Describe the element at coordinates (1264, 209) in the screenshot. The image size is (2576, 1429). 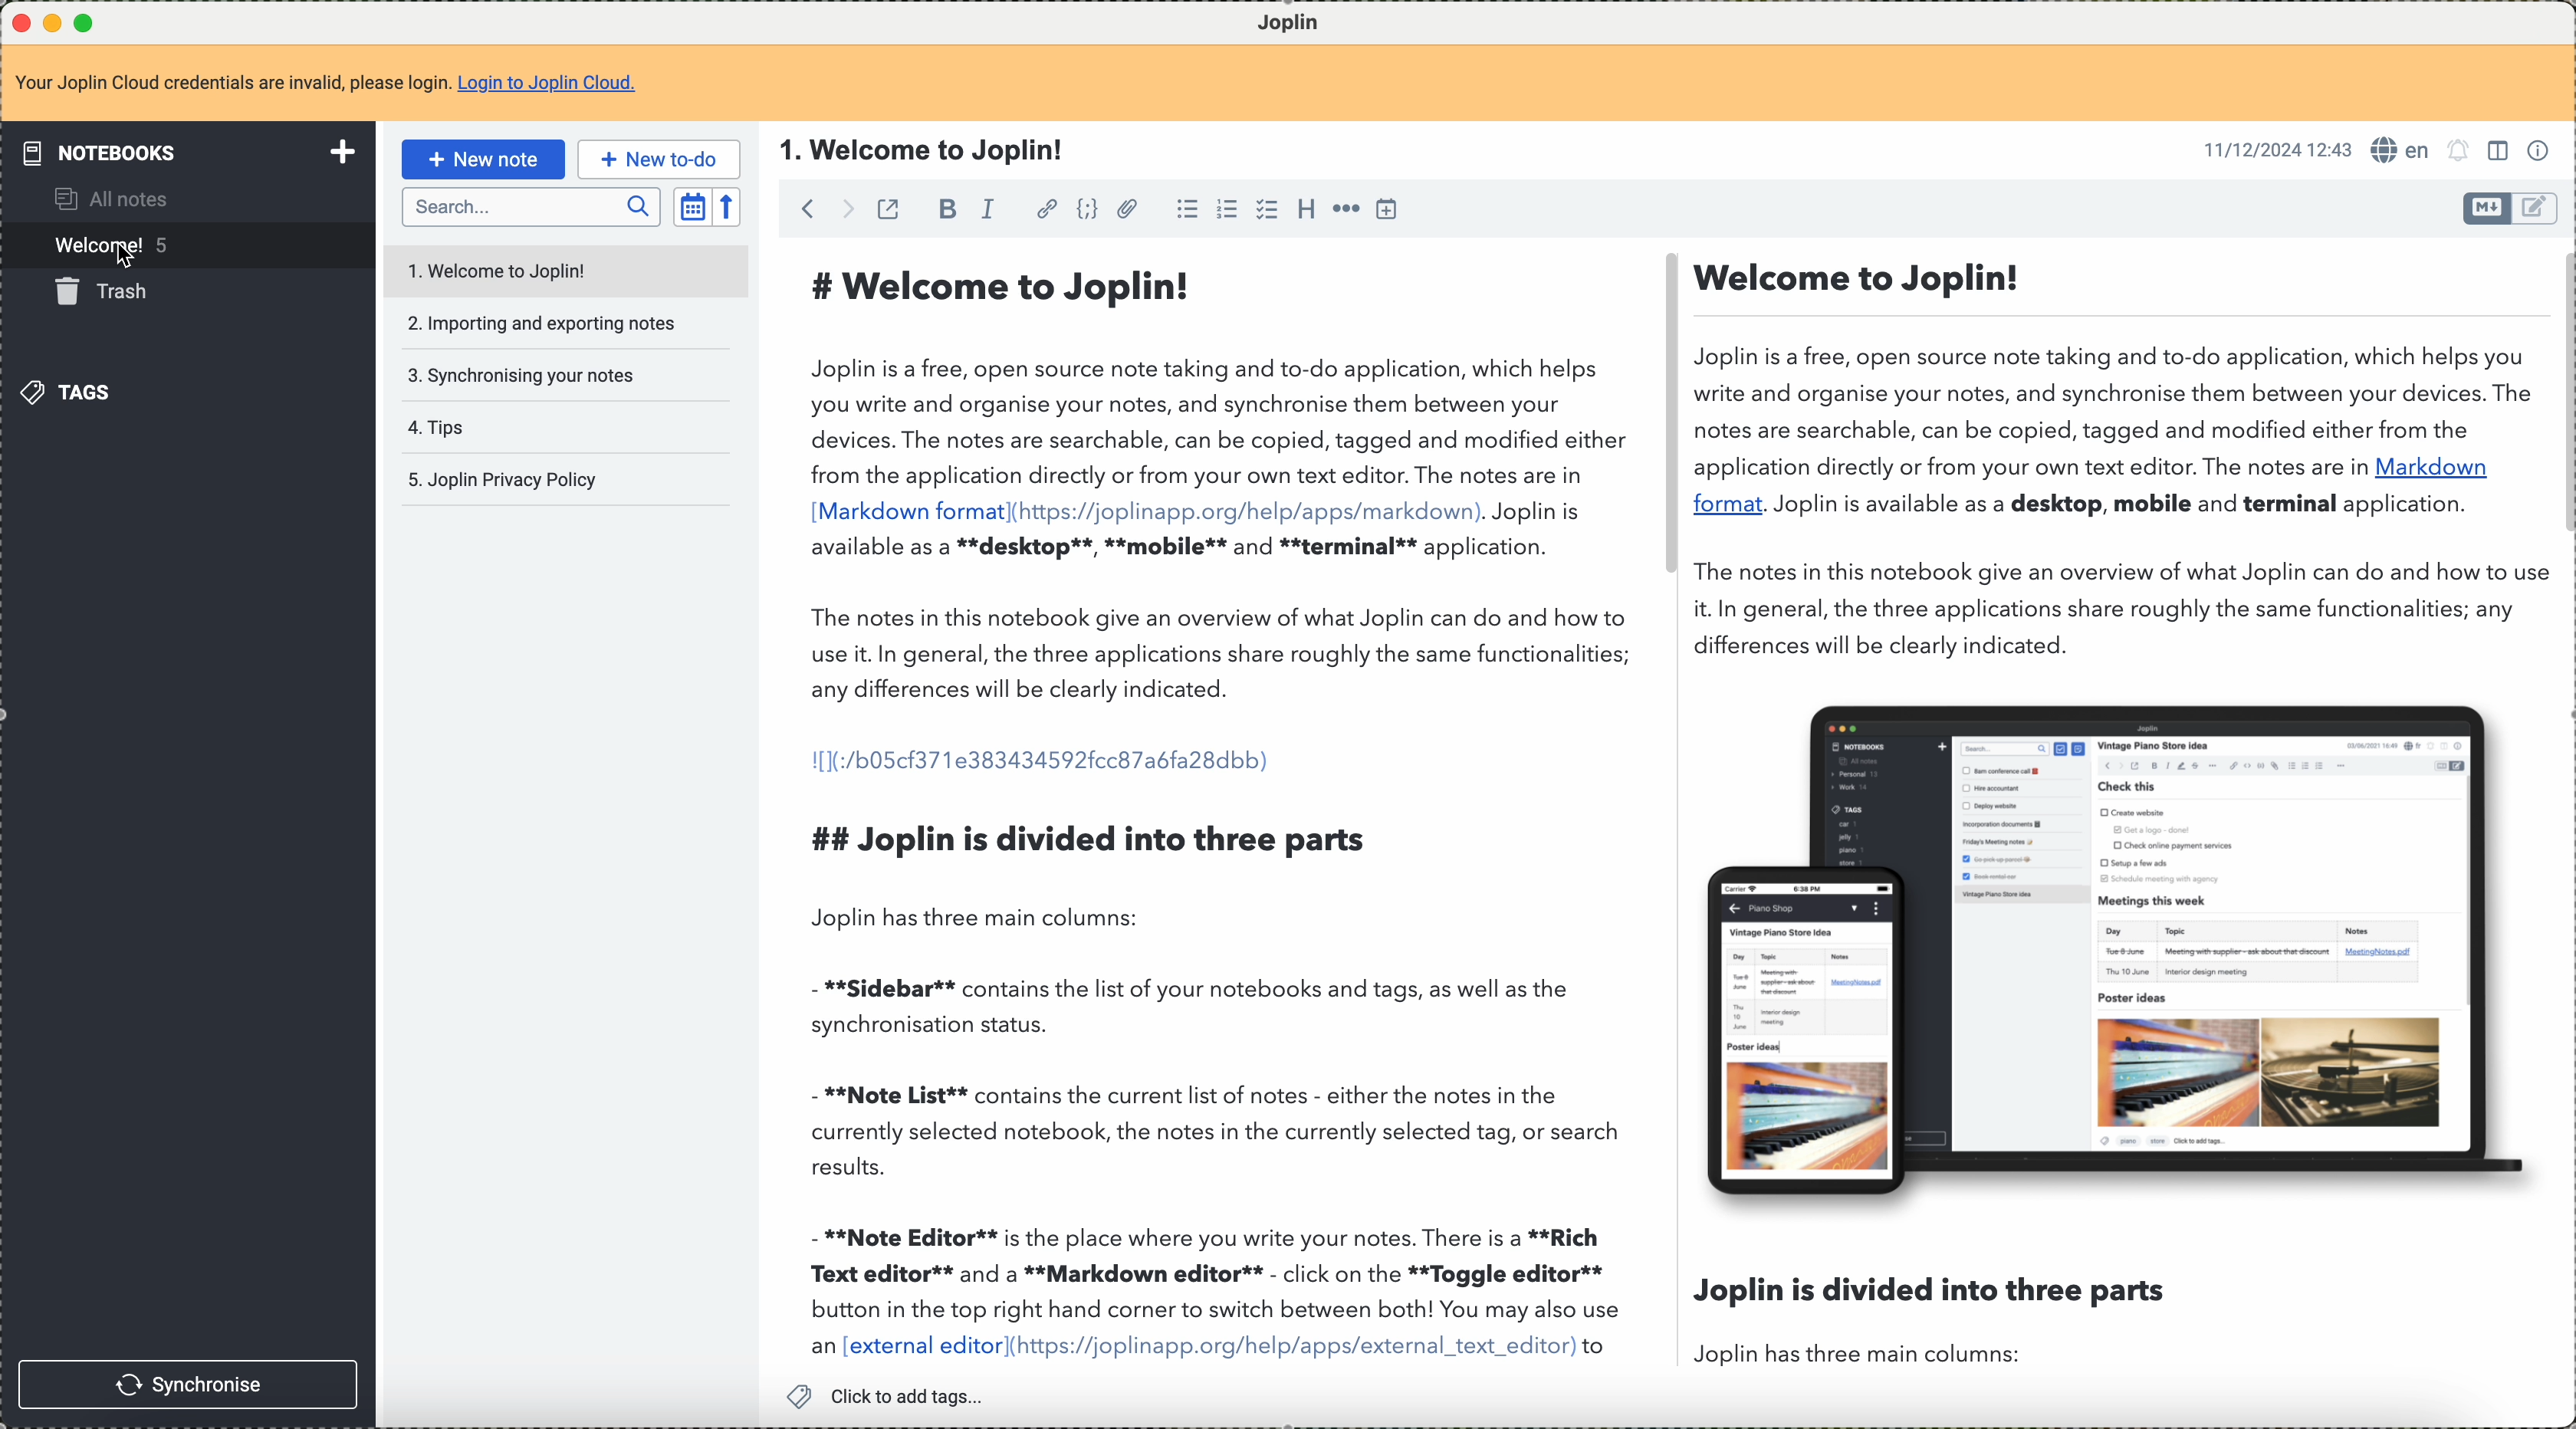
I see `checkbox` at that location.